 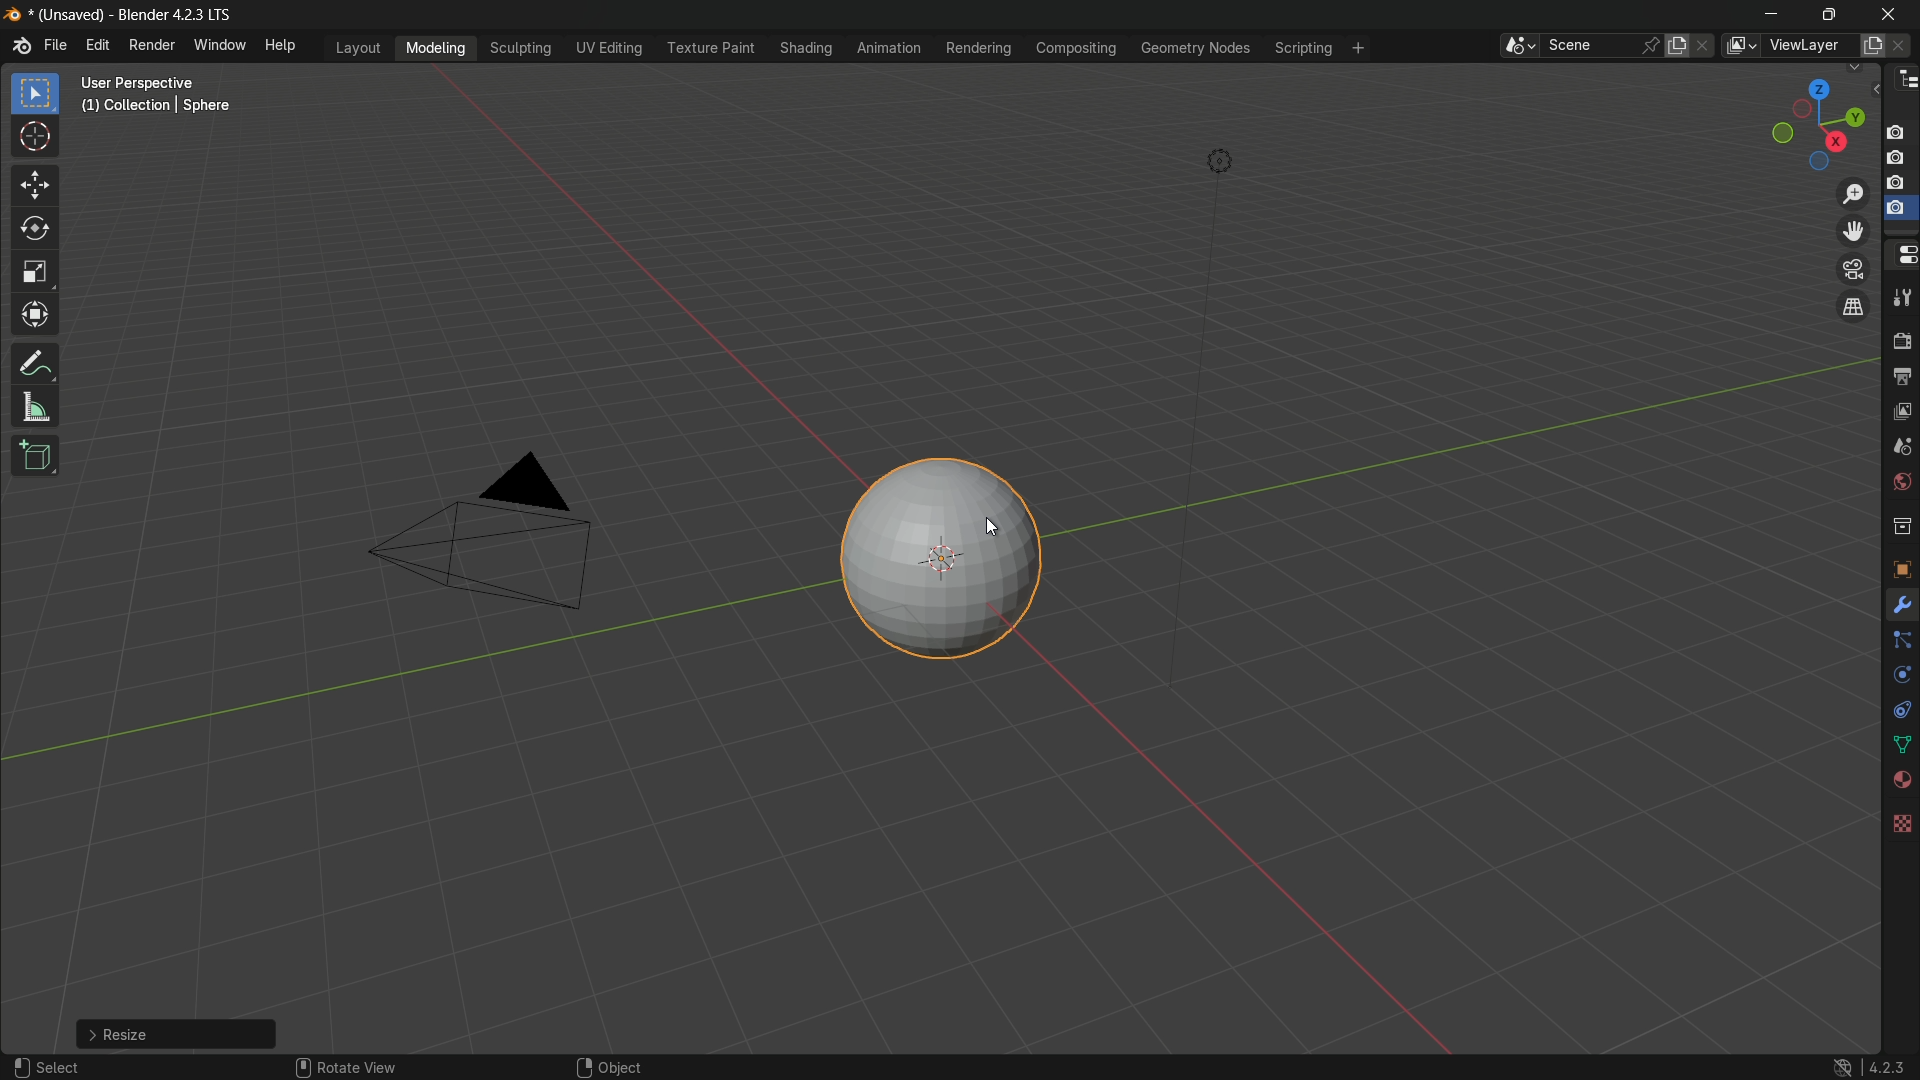 What do you see at coordinates (980, 48) in the screenshot?
I see `rendering menu` at bounding box center [980, 48].